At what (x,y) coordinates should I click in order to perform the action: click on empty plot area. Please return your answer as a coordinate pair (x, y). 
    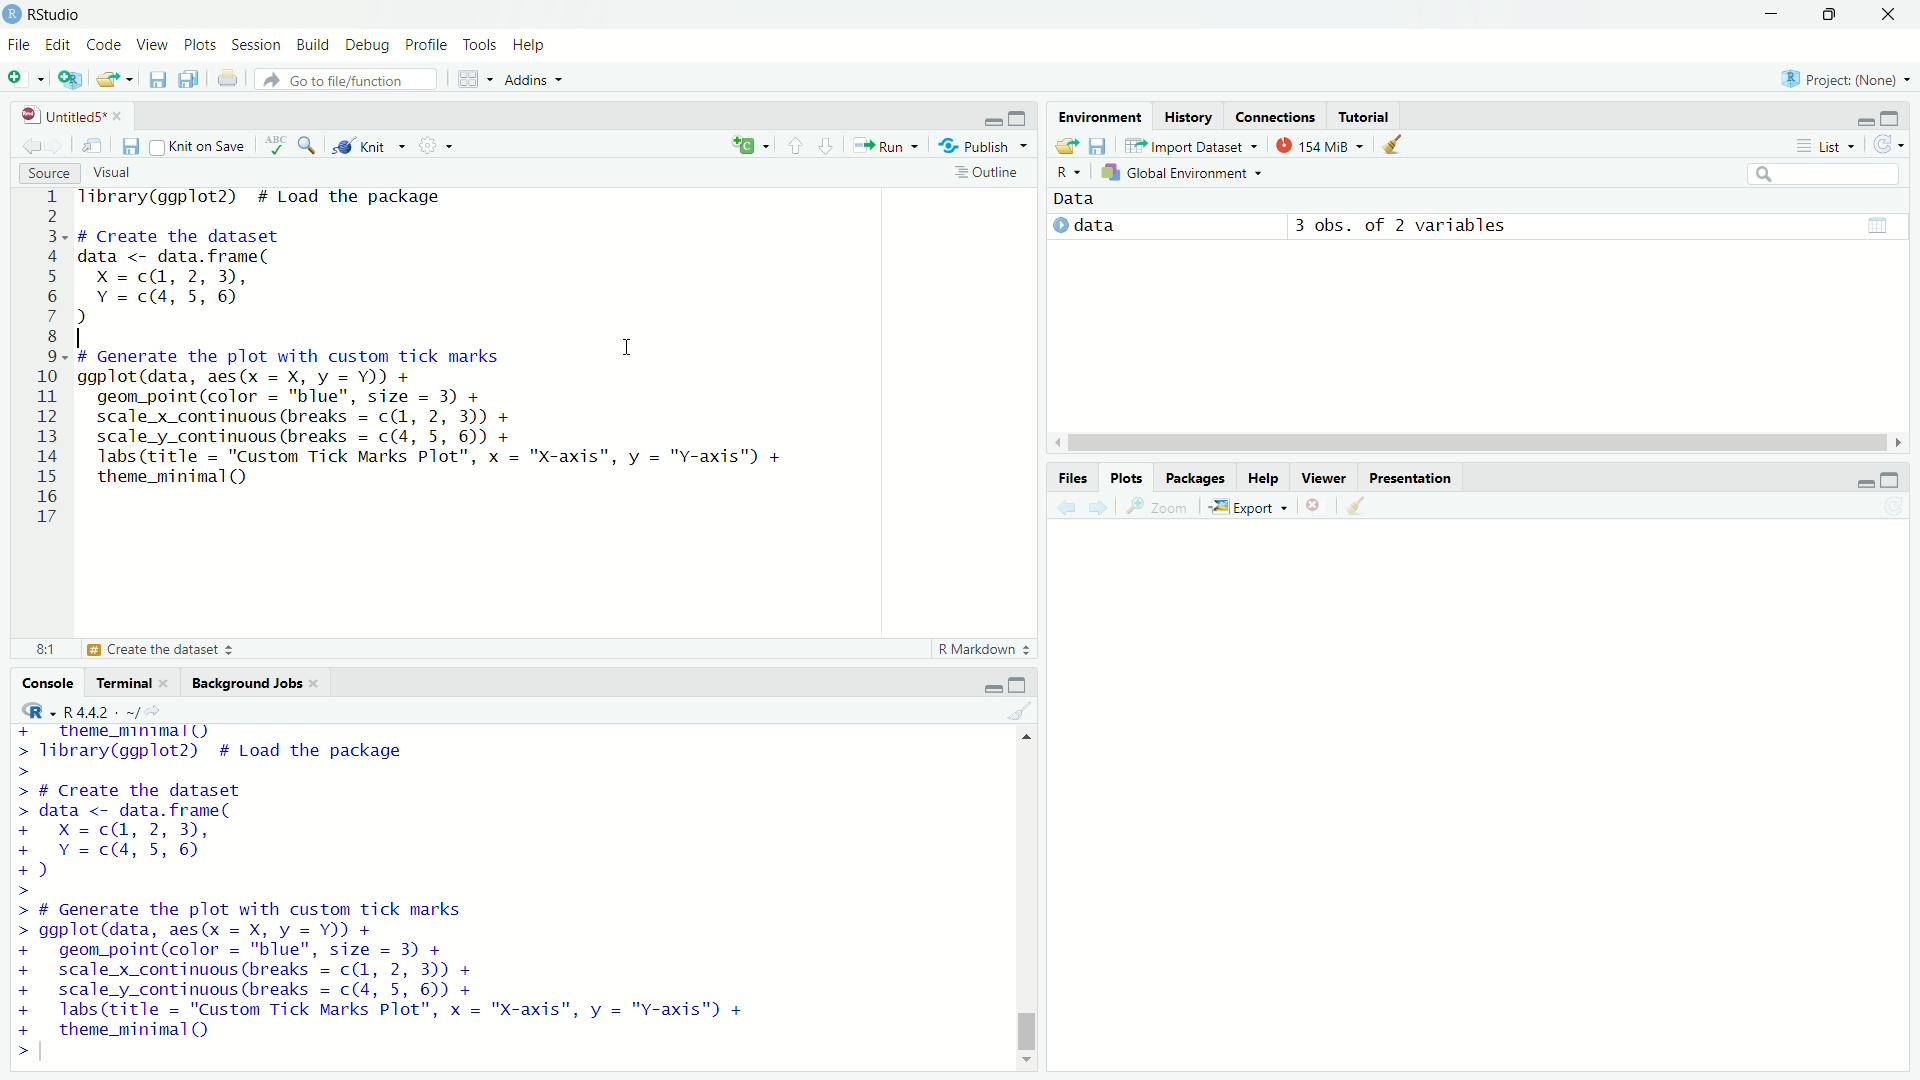
    Looking at the image, I should click on (1496, 808).